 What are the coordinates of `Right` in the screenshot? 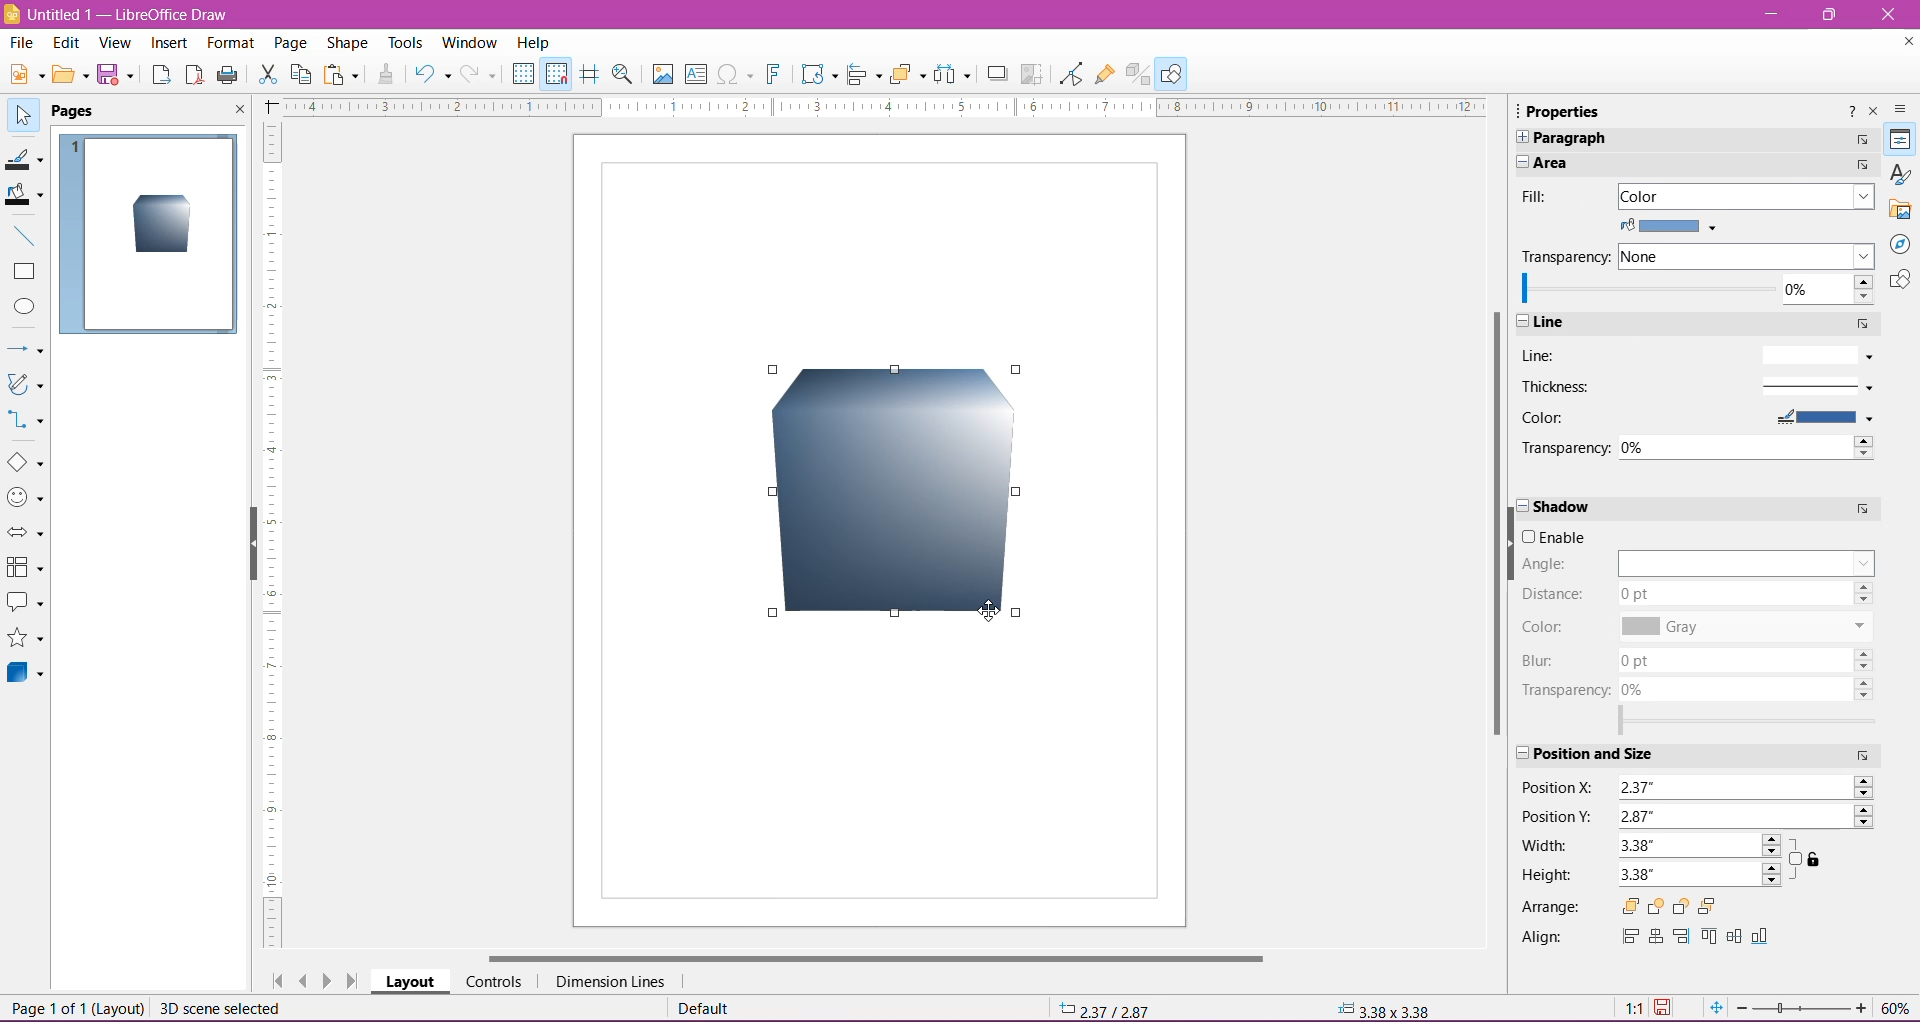 It's located at (1681, 938).